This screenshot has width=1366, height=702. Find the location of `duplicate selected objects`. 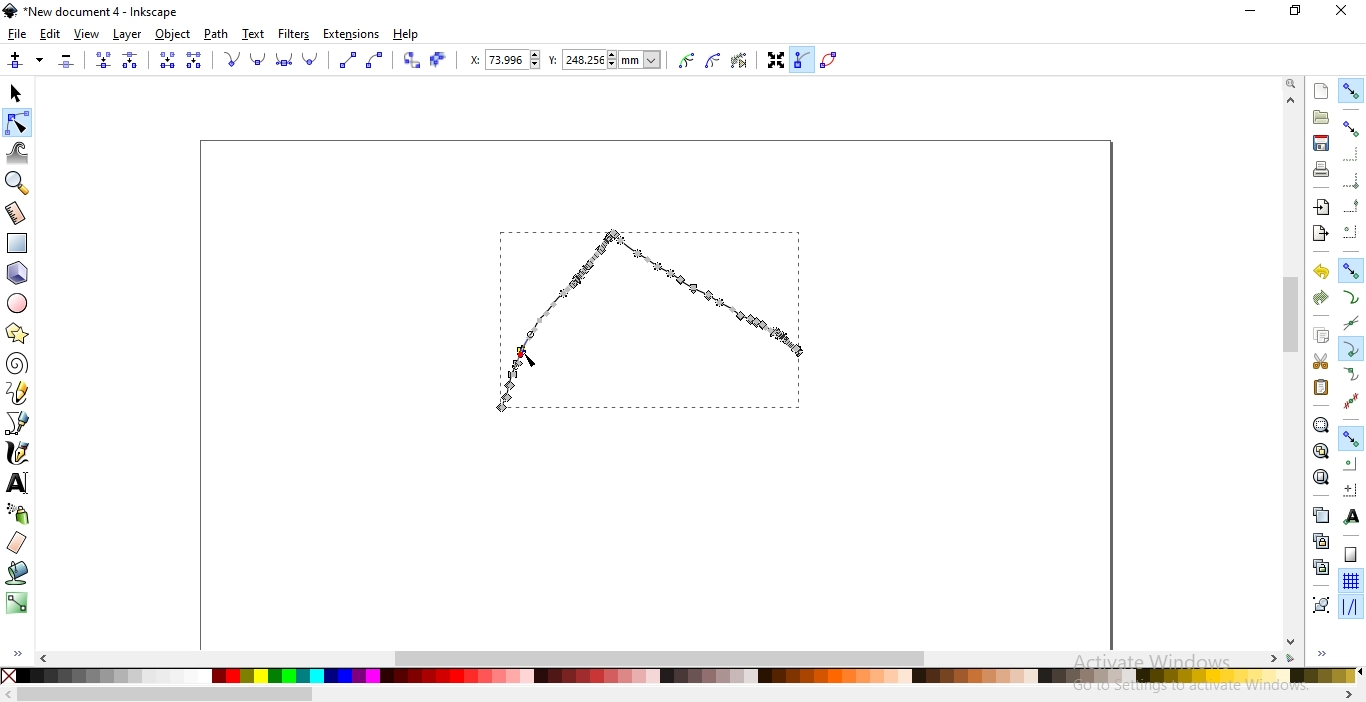

duplicate selected objects is located at coordinates (1320, 514).